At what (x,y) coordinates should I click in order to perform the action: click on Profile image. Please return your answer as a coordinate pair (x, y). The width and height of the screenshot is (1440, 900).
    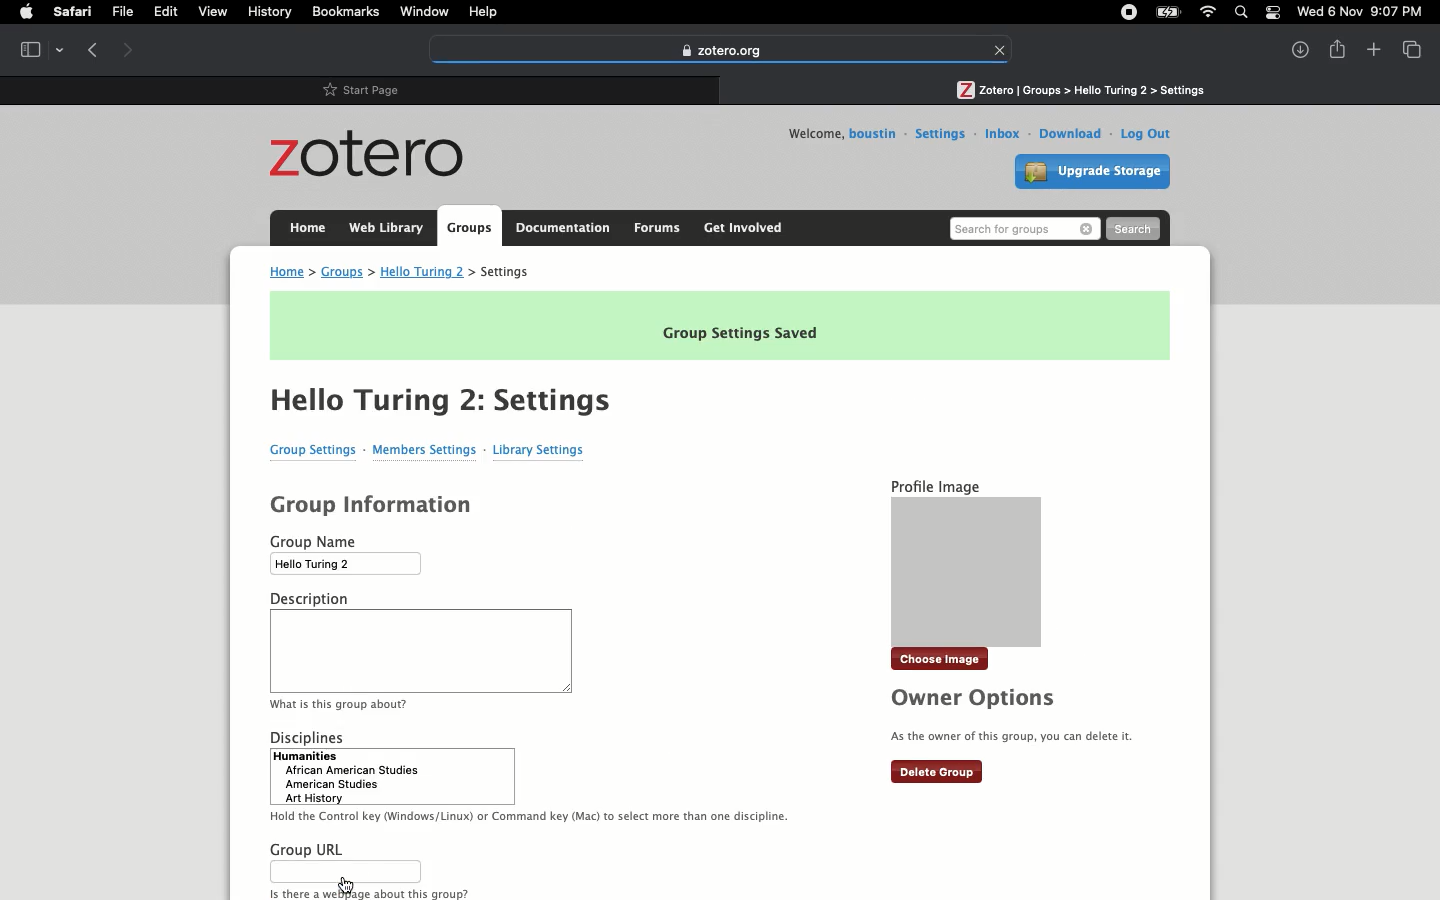
    Looking at the image, I should click on (964, 559).